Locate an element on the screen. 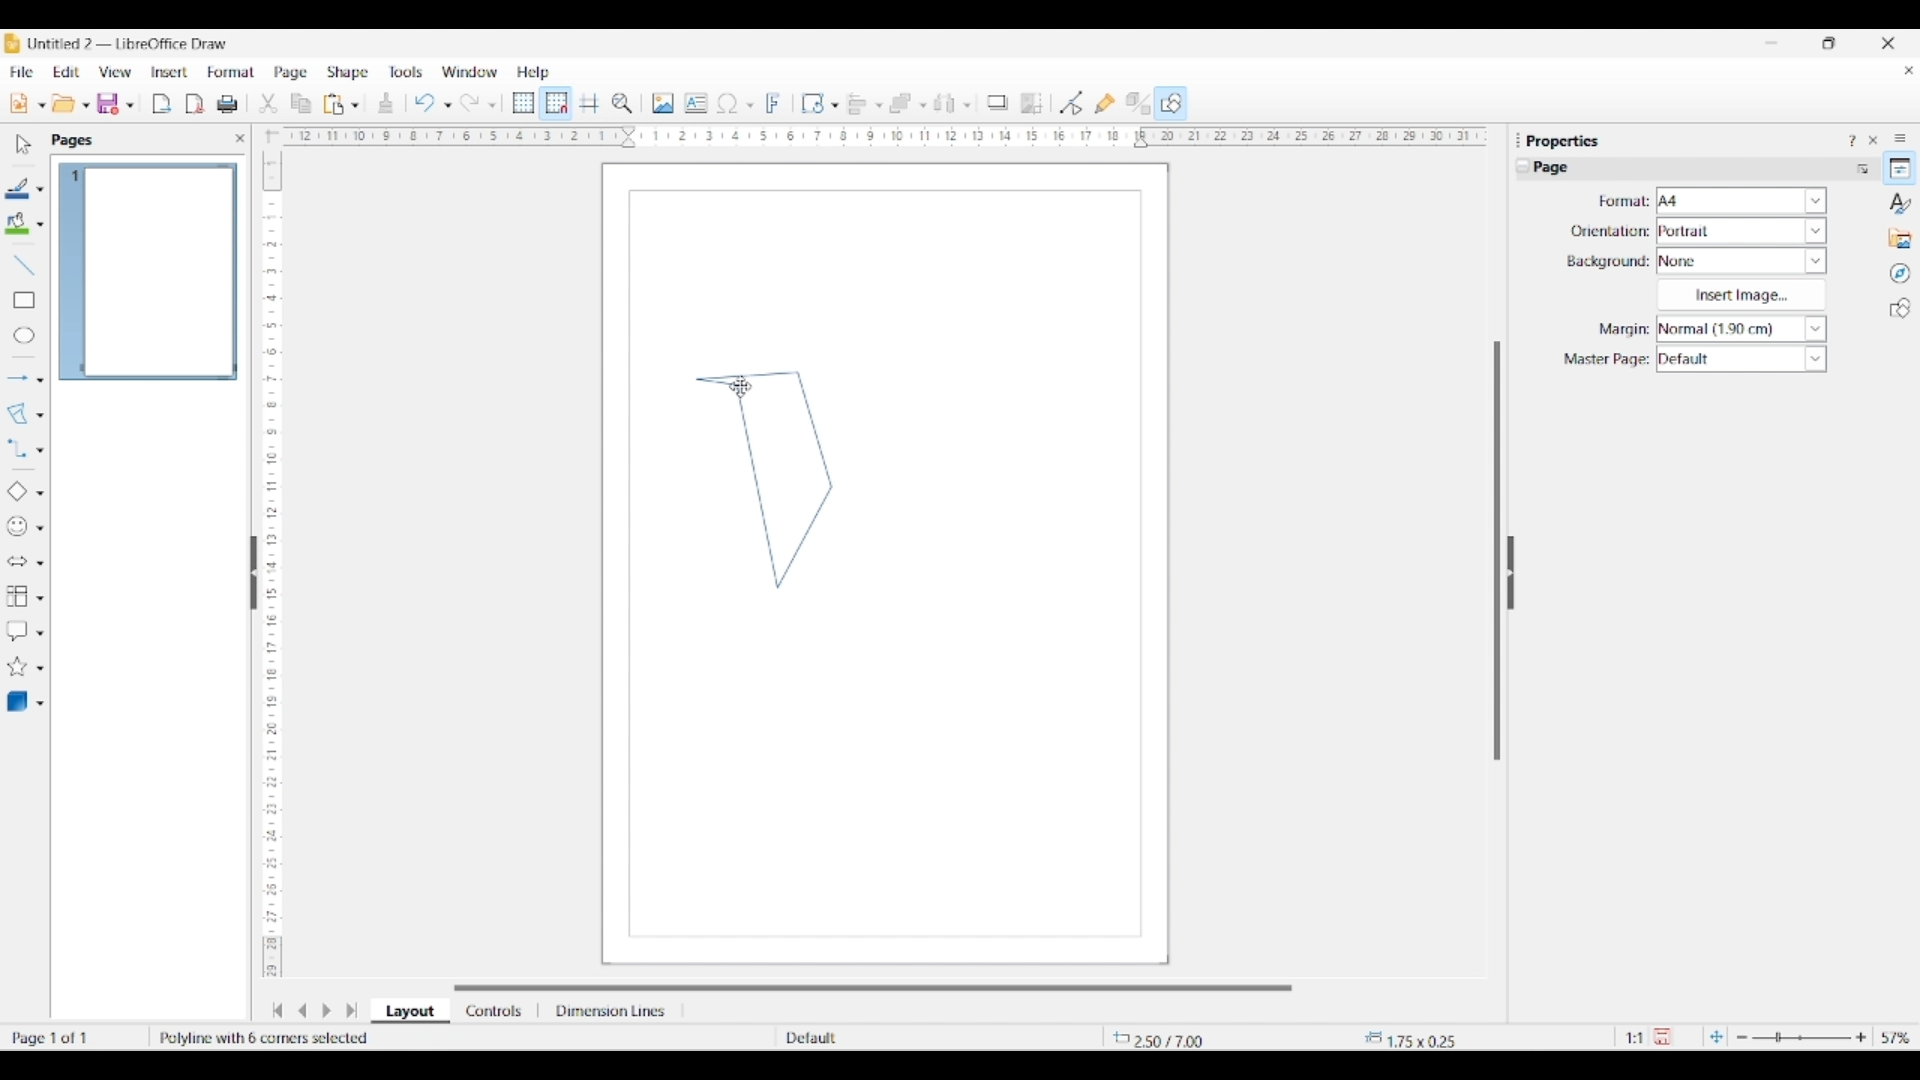 The height and width of the screenshot is (1080, 1920). Selected fill color is located at coordinates (17, 223).